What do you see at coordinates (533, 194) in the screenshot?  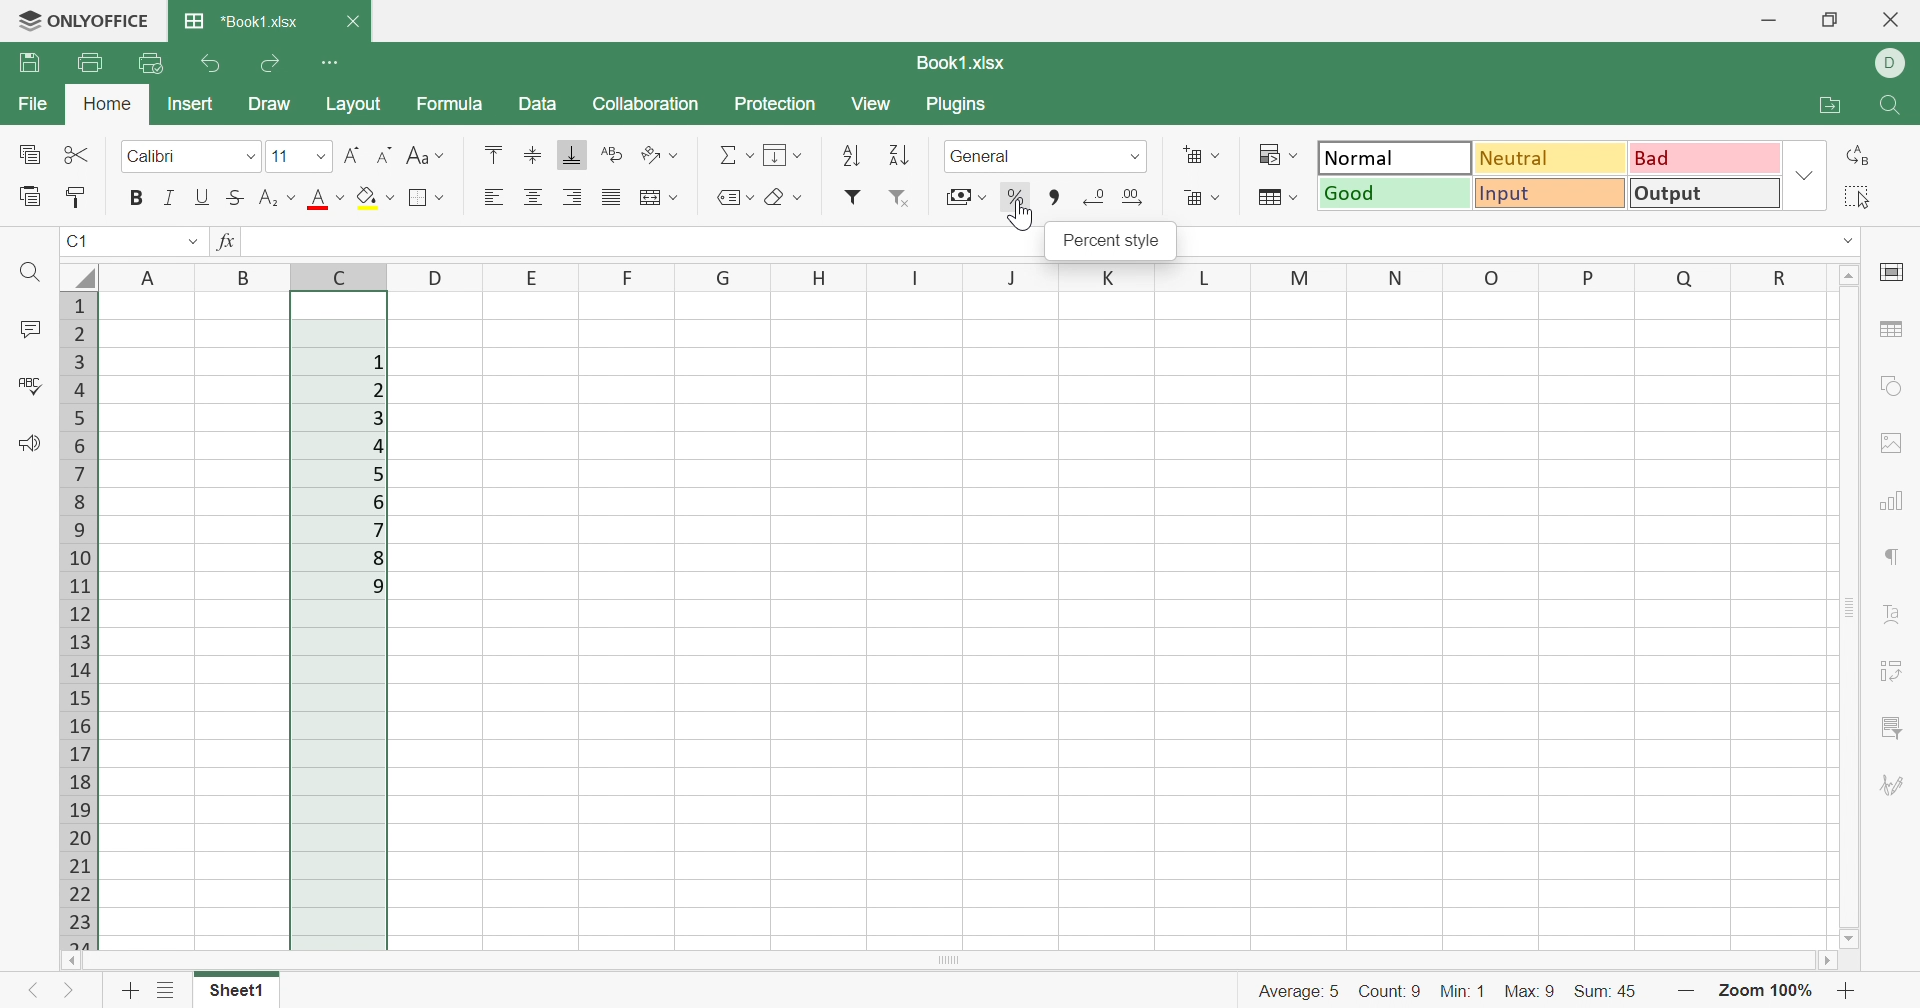 I see `Align Center` at bounding box center [533, 194].